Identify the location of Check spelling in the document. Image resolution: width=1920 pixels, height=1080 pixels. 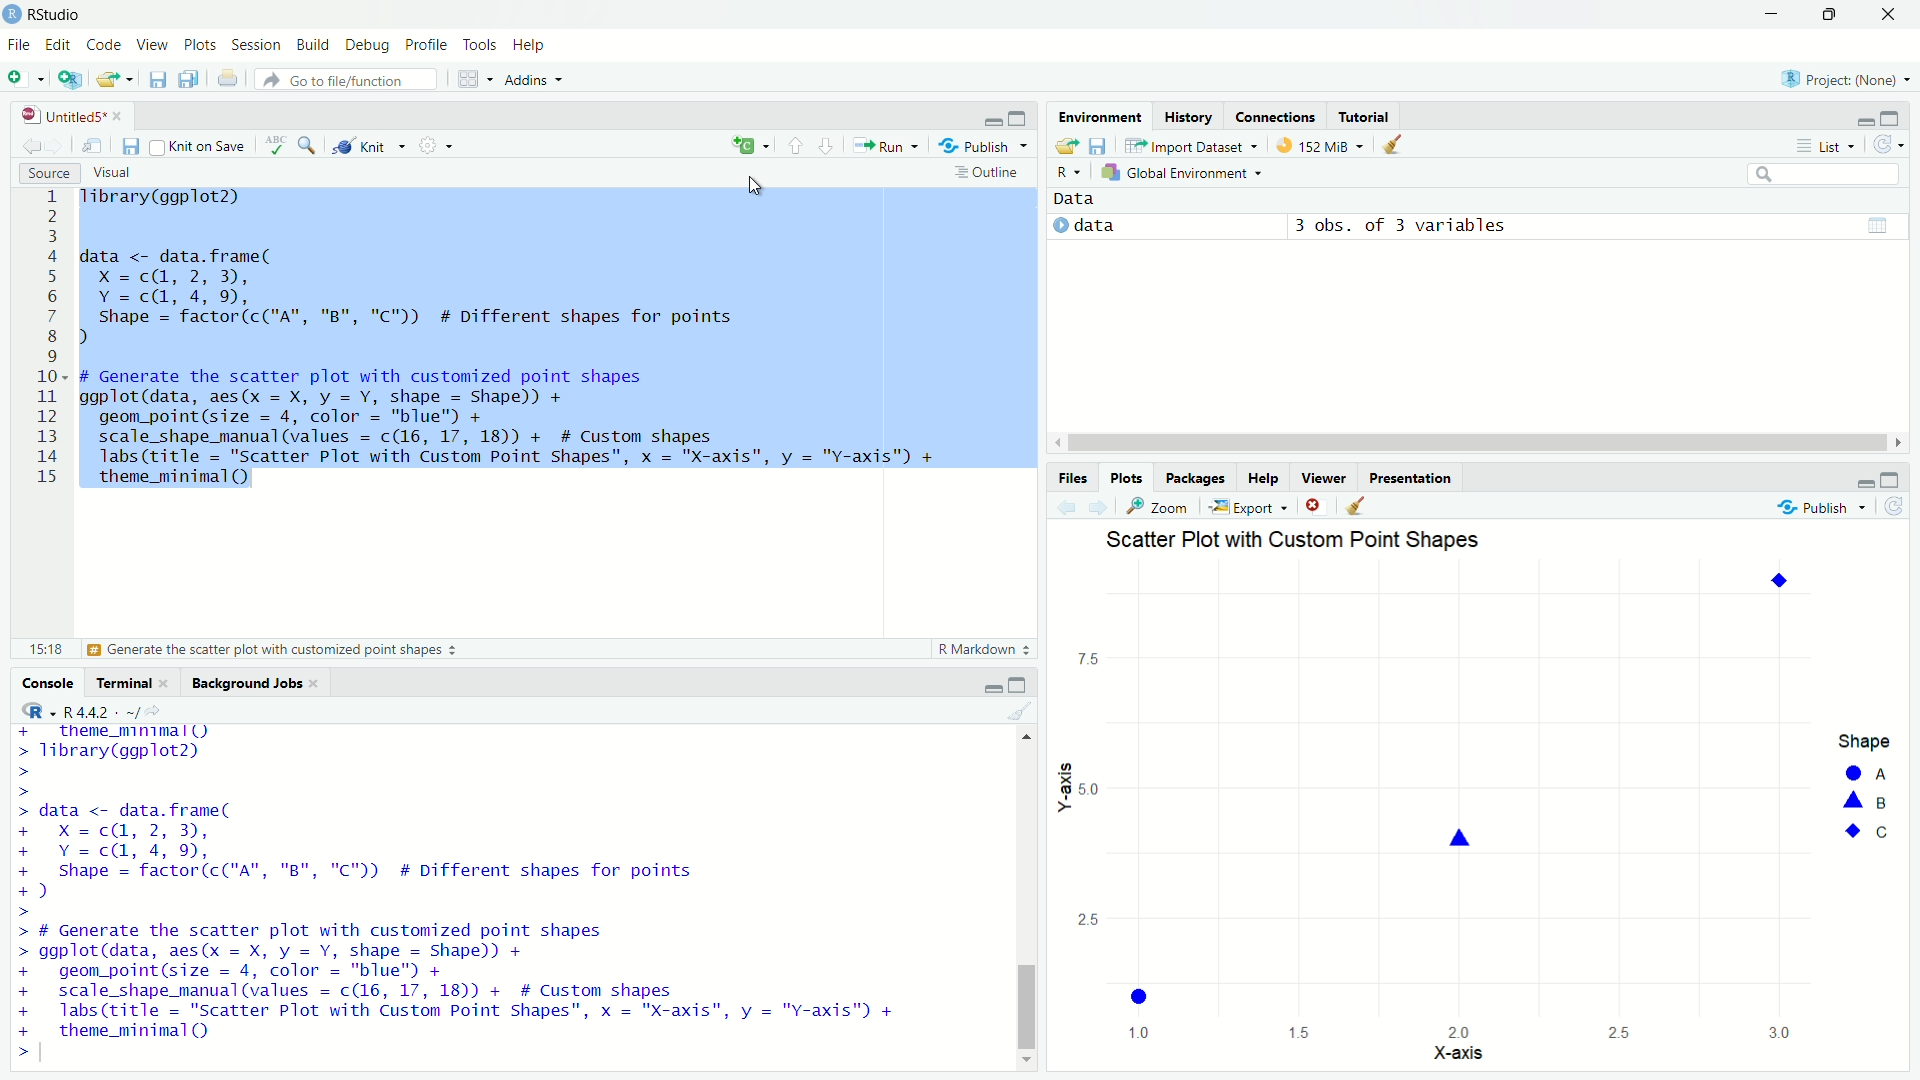
(275, 144).